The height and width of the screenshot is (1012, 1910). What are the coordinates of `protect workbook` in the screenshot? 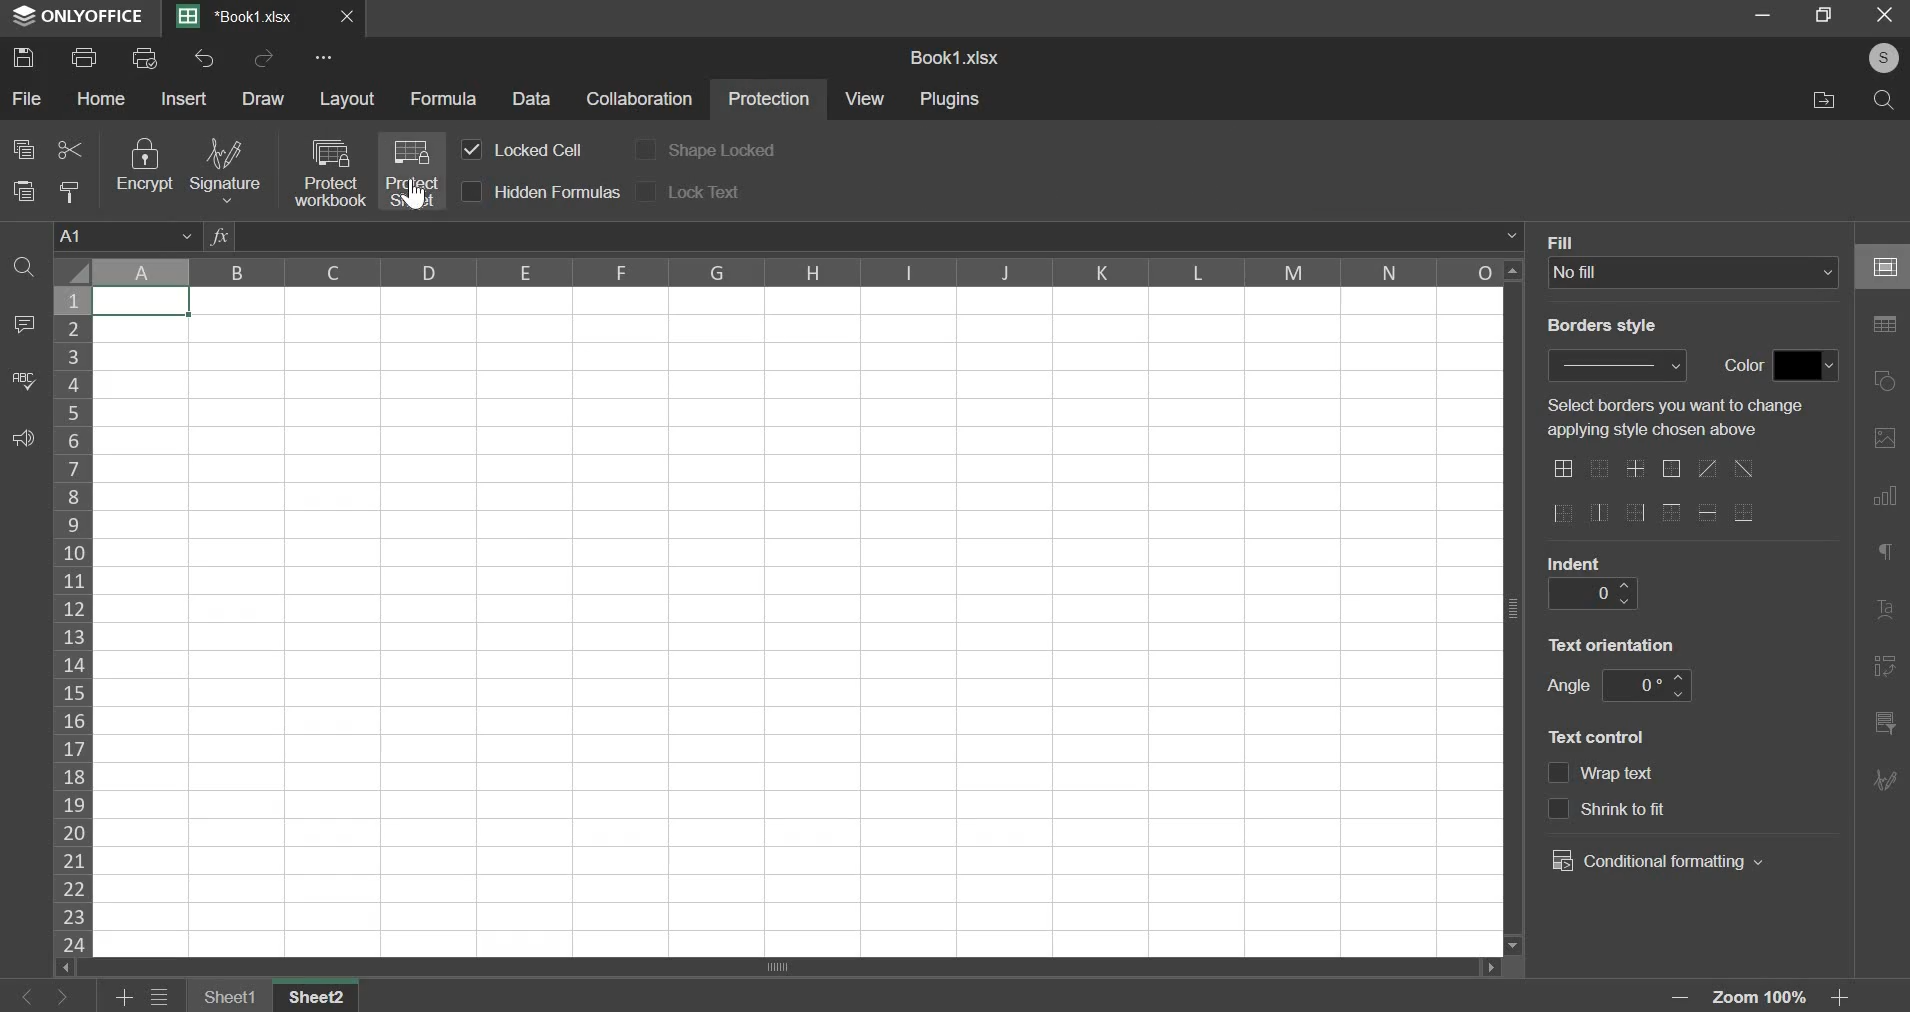 It's located at (328, 172).